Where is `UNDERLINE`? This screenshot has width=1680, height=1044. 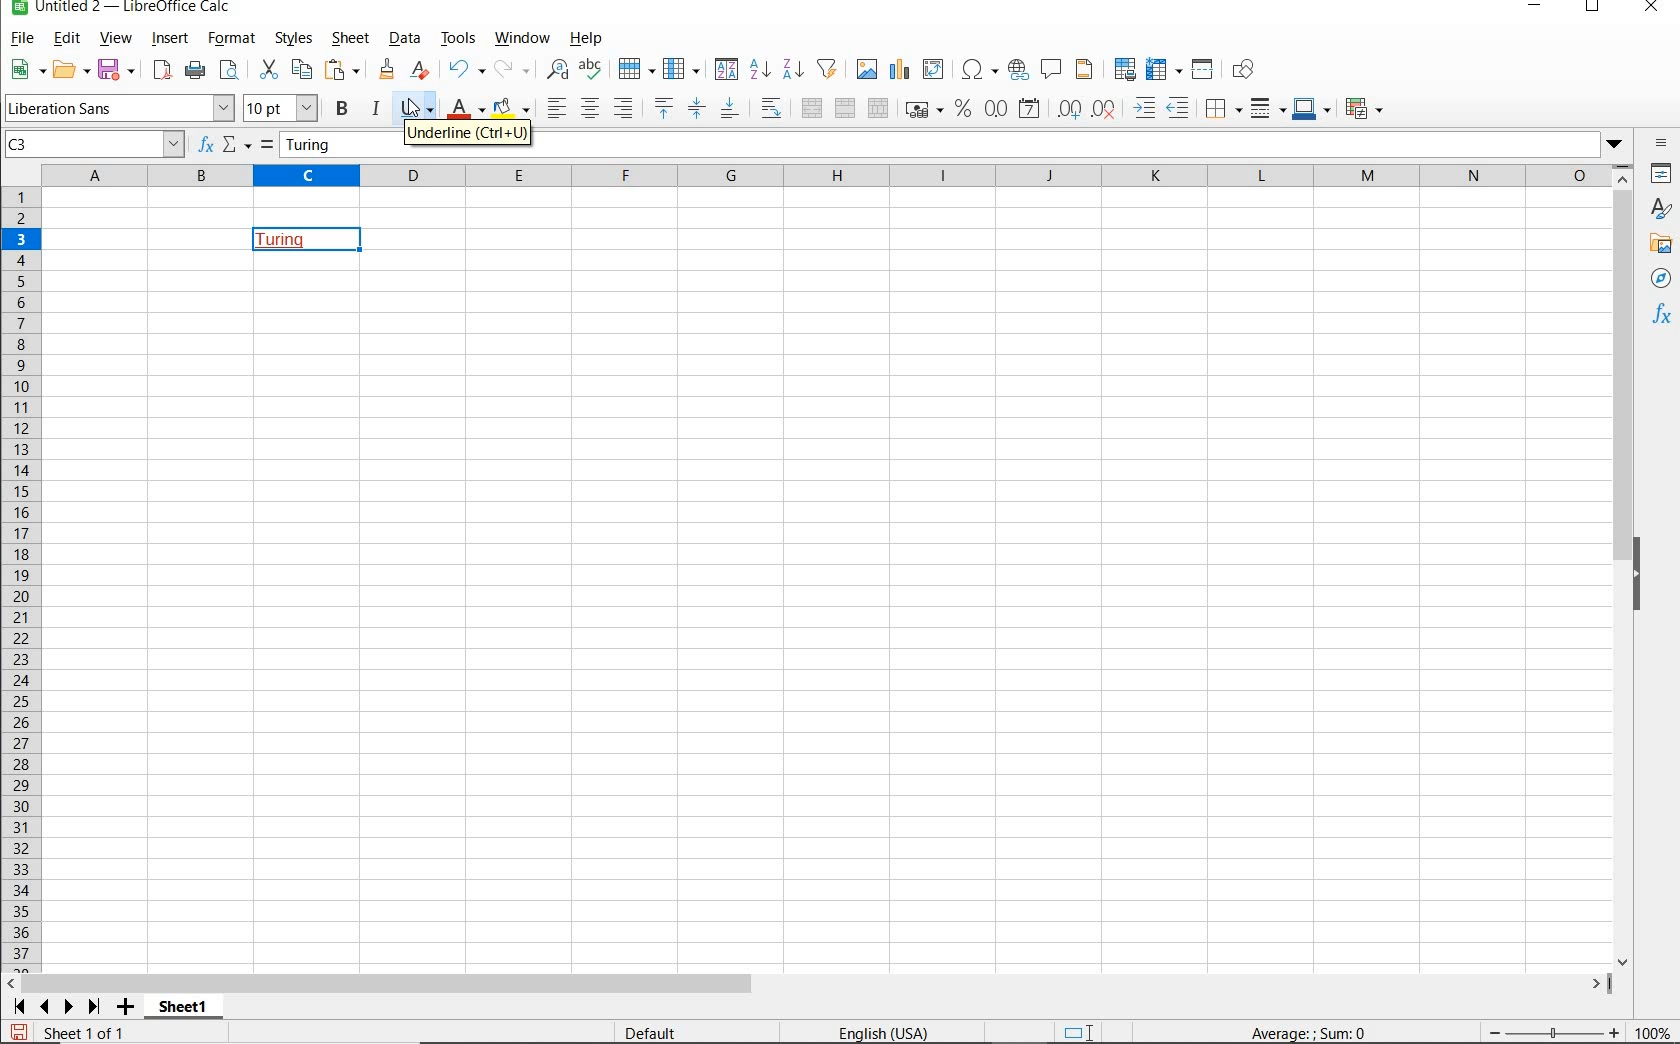 UNDERLINE is located at coordinates (415, 106).